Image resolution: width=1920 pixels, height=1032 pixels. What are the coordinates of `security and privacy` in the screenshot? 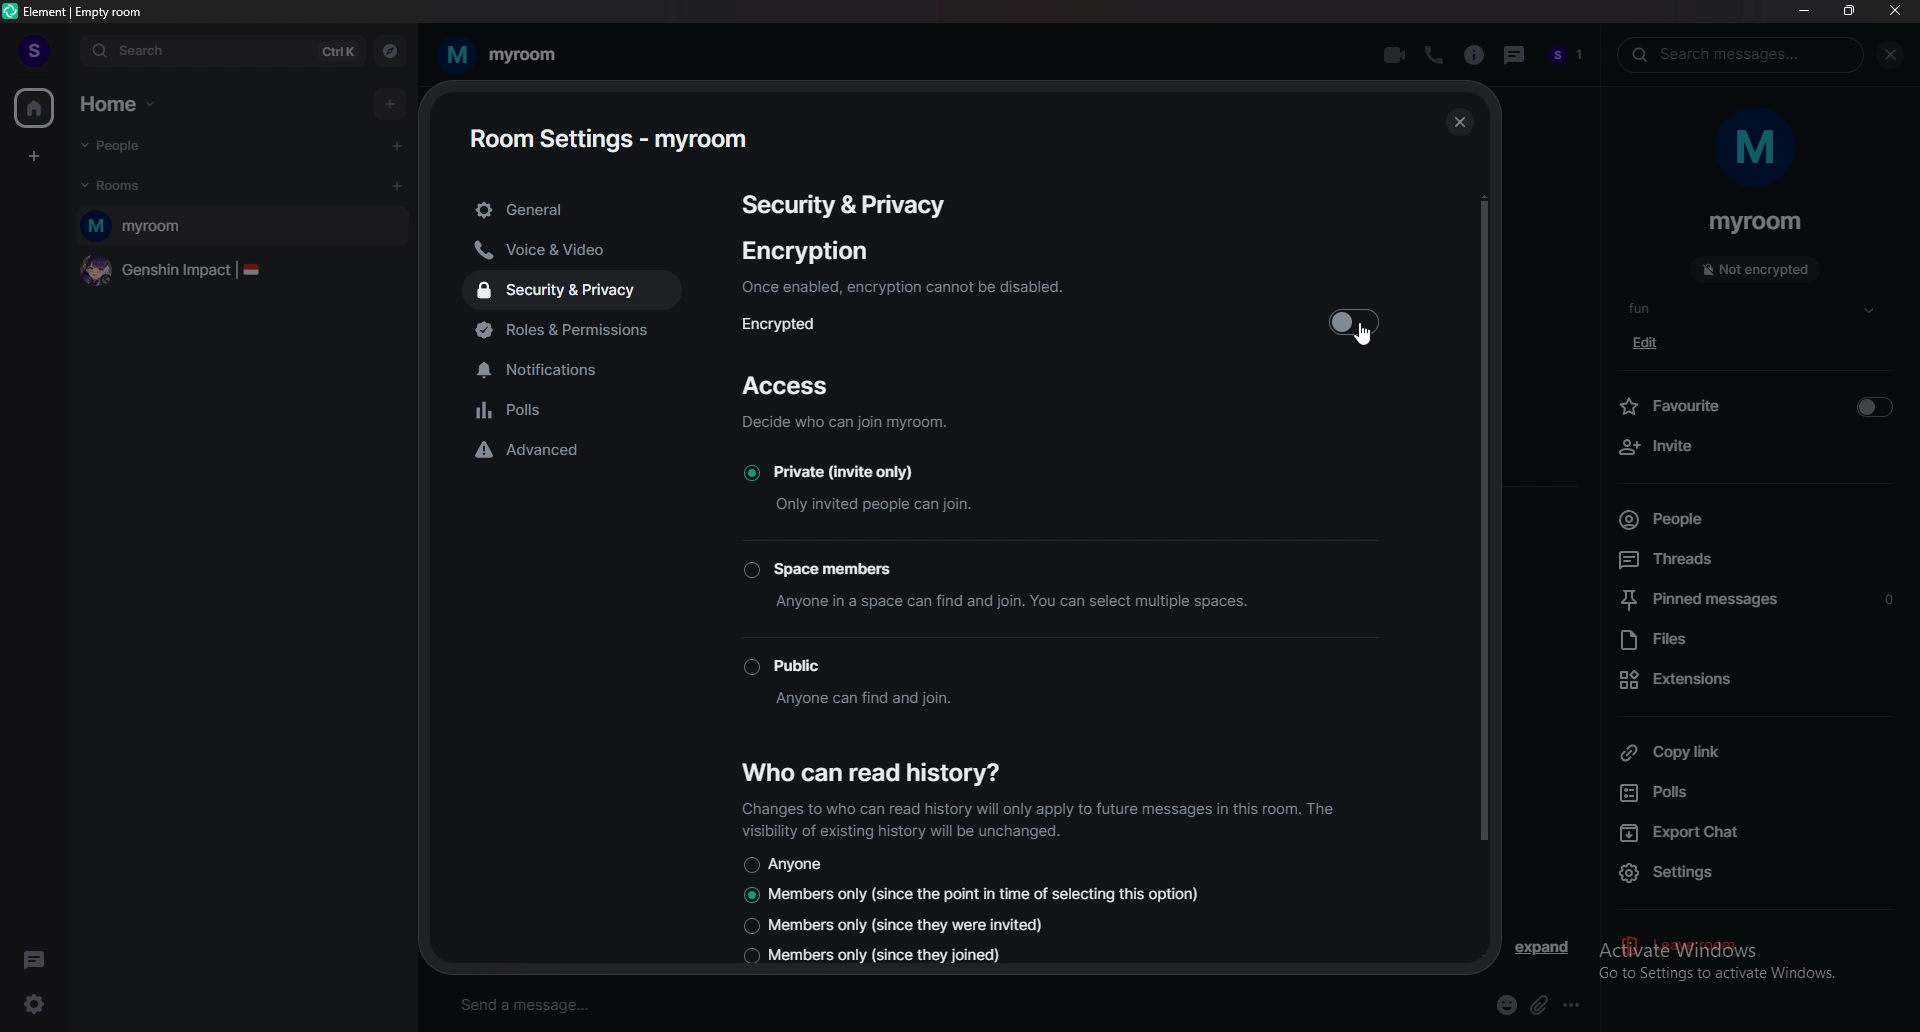 It's located at (572, 291).